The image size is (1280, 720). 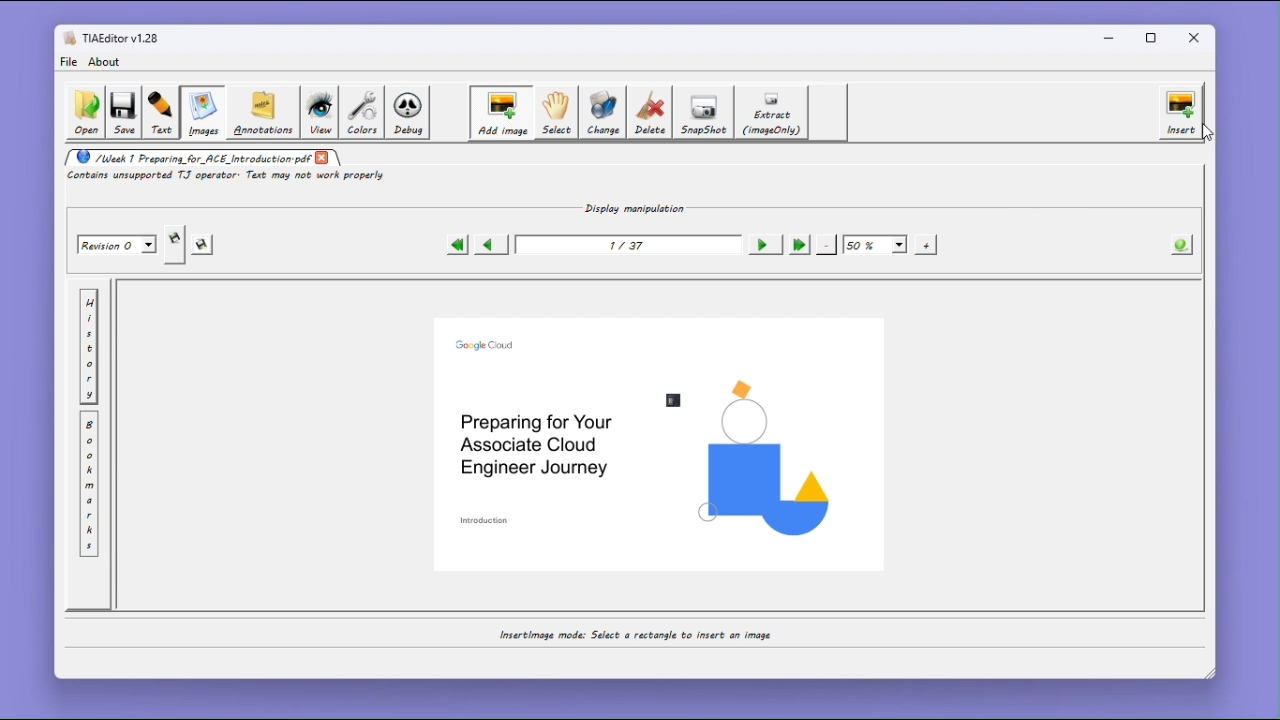 I want to click on 1/37, so click(x=625, y=246).